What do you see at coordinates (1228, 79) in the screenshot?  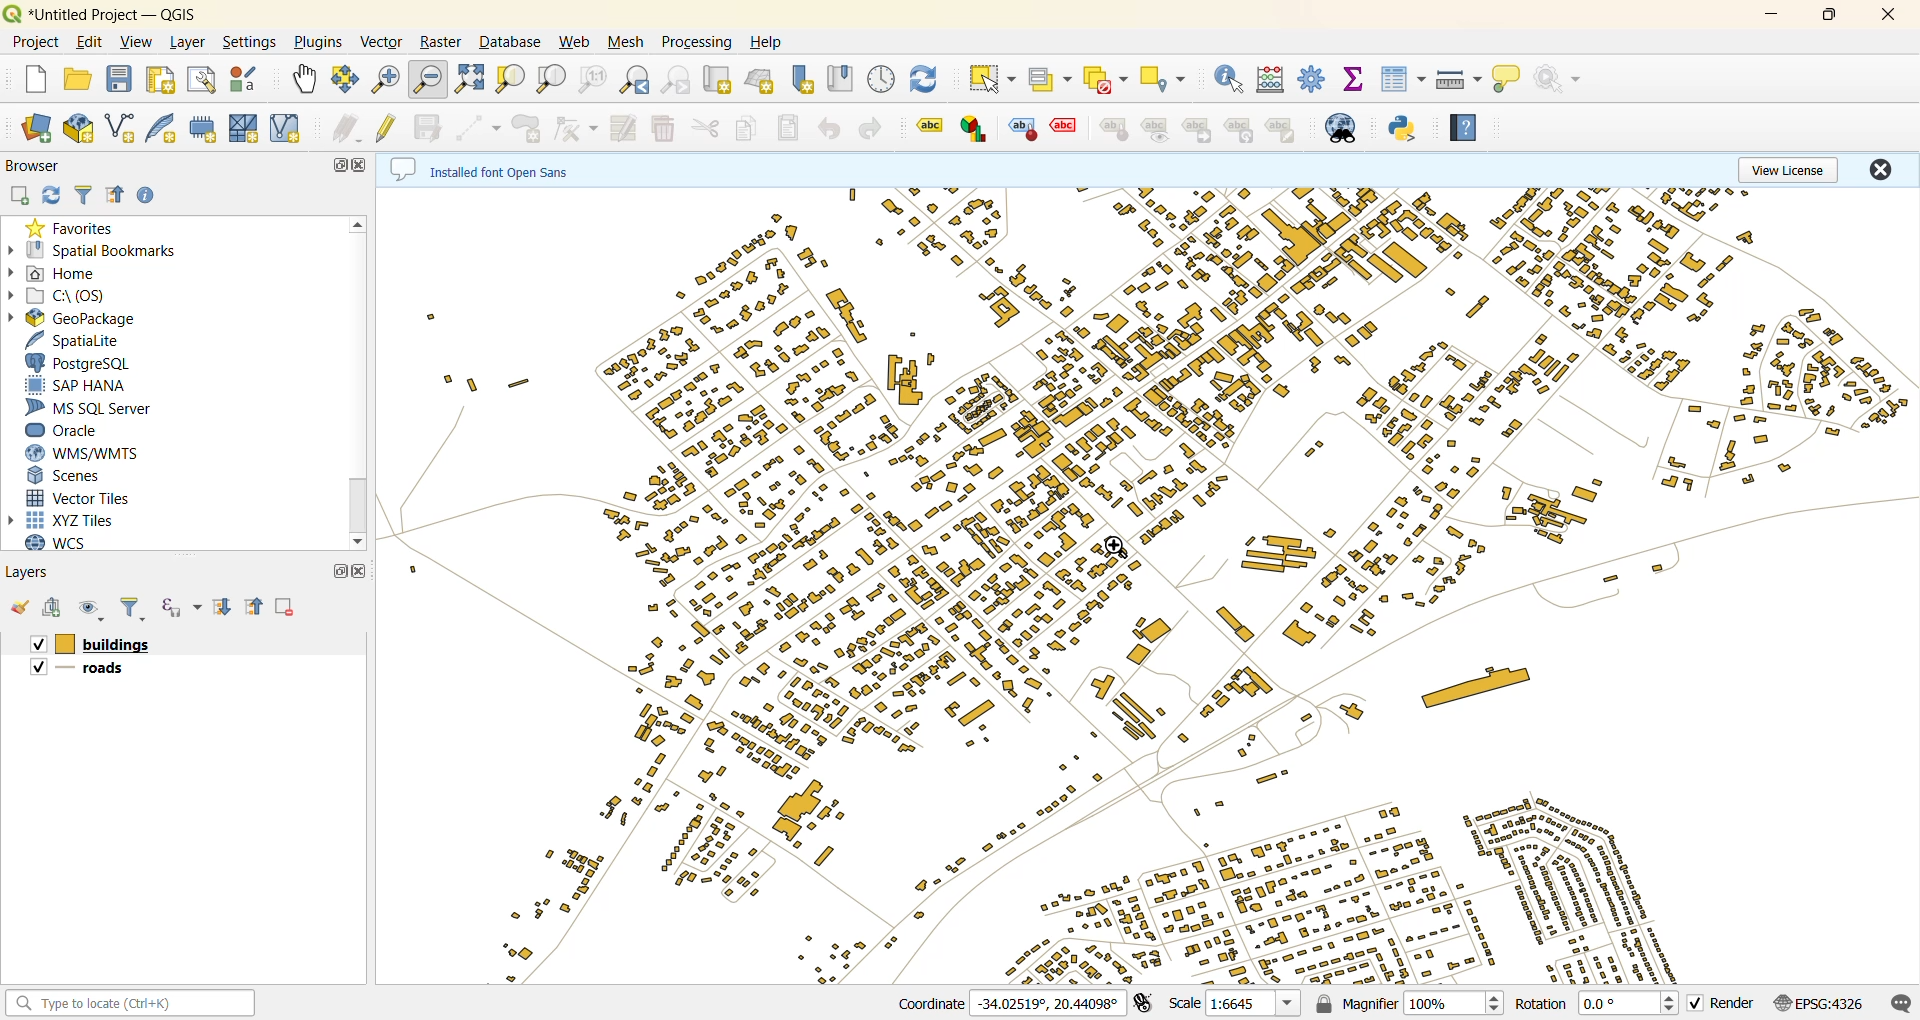 I see `identify features` at bounding box center [1228, 79].